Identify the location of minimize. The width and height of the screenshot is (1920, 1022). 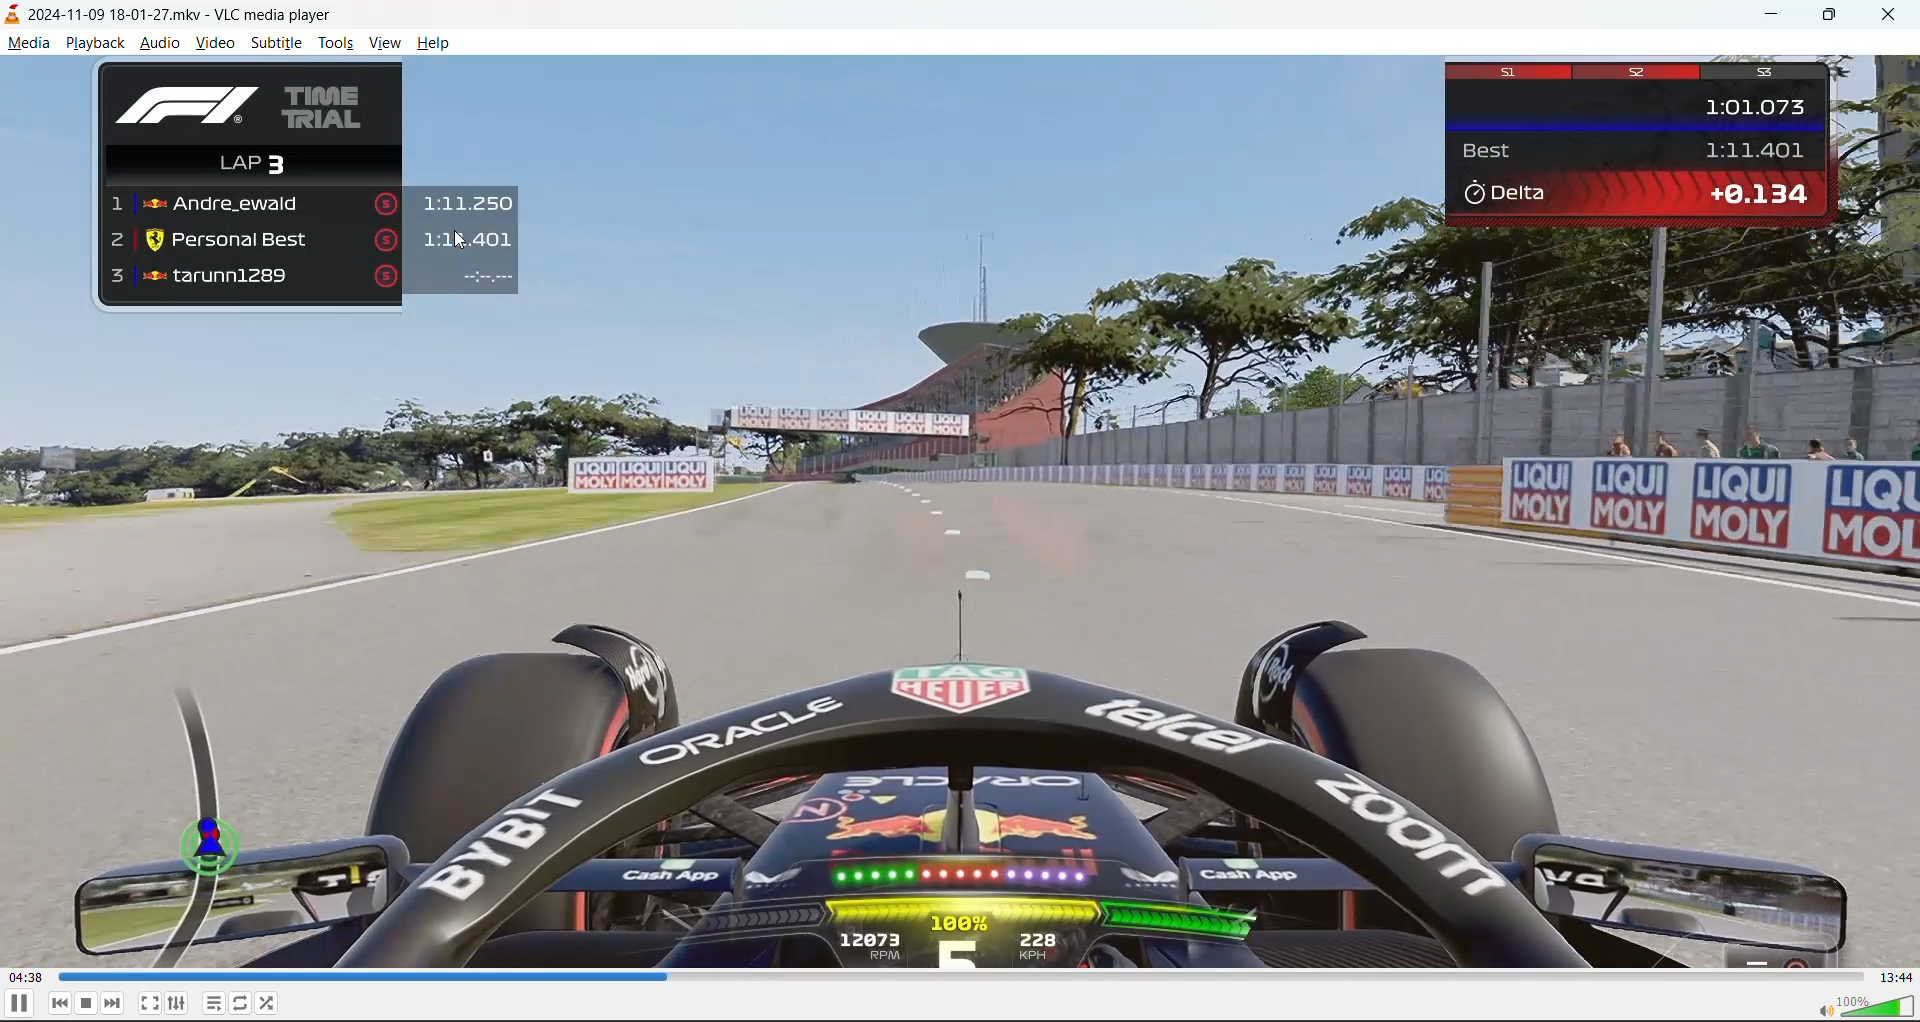
(1776, 16).